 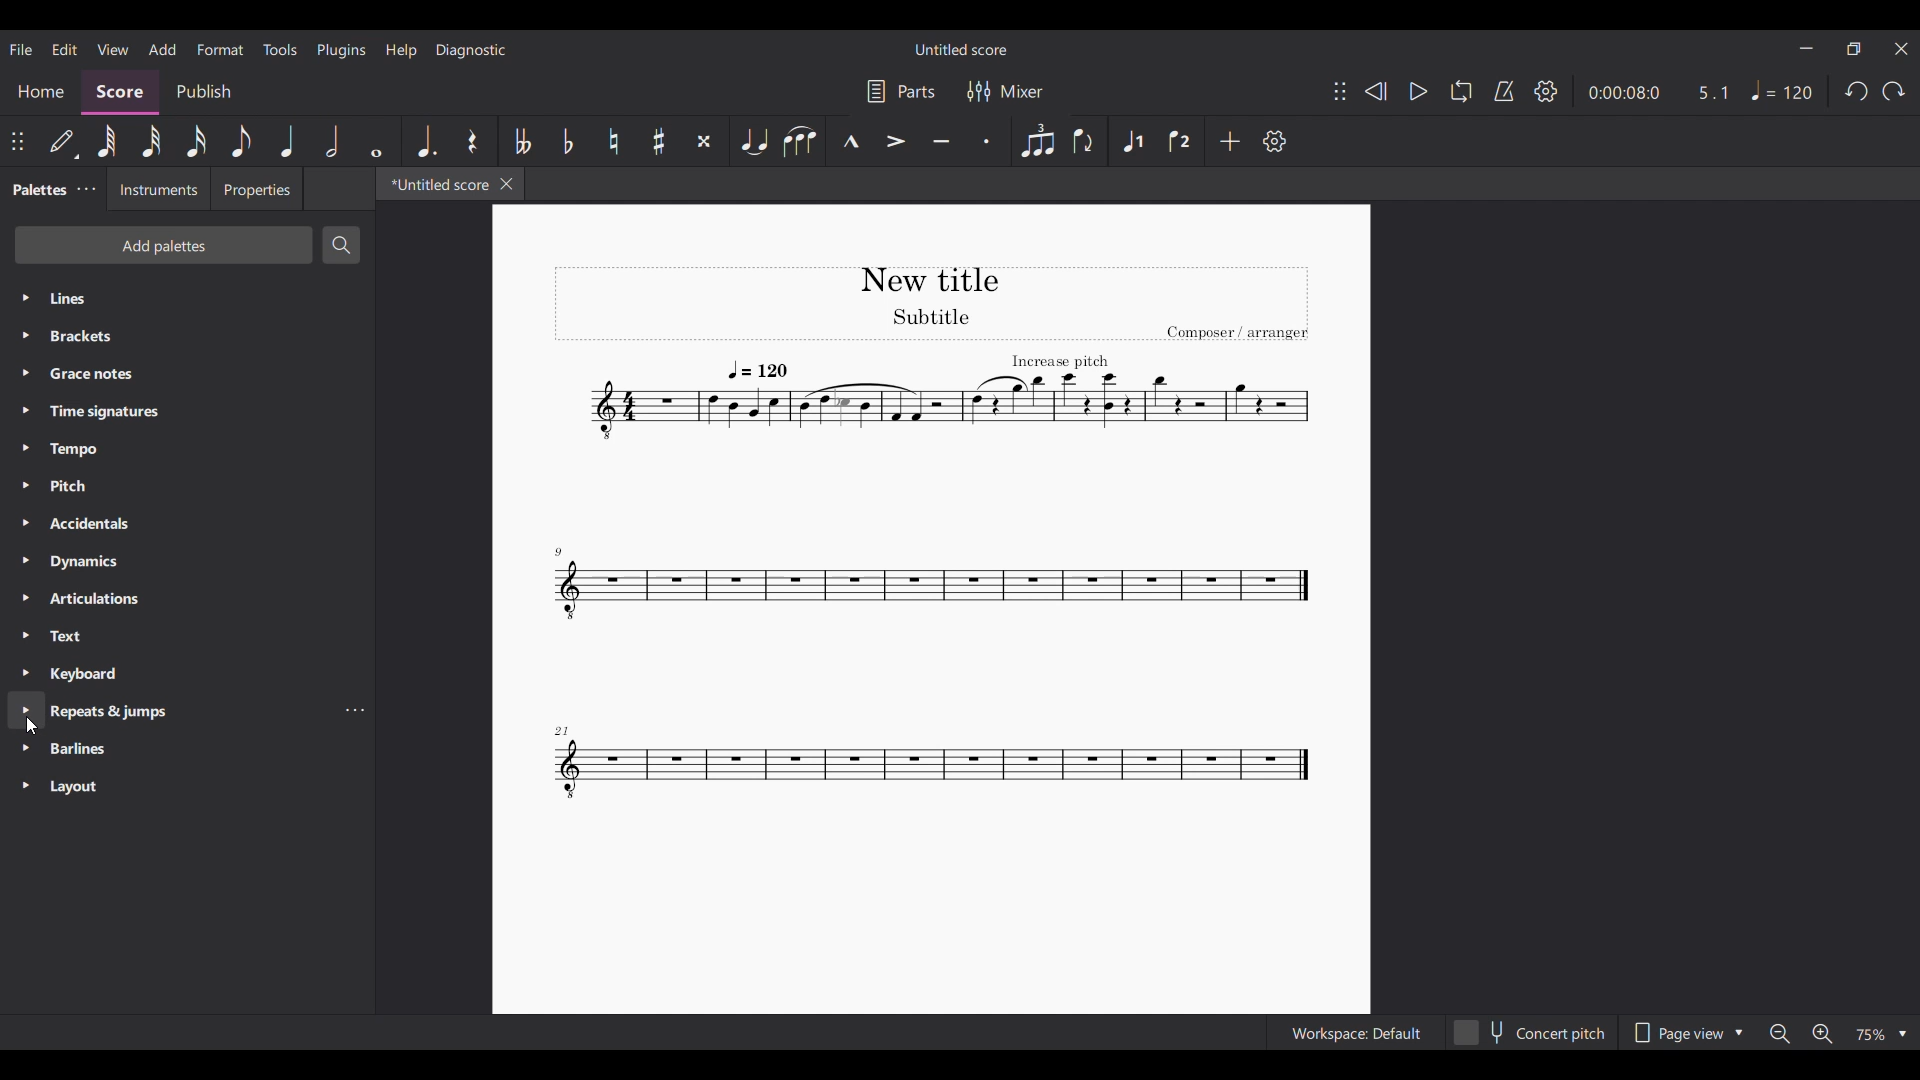 What do you see at coordinates (188, 450) in the screenshot?
I see `Tempo` at bounding box center [188, 450].